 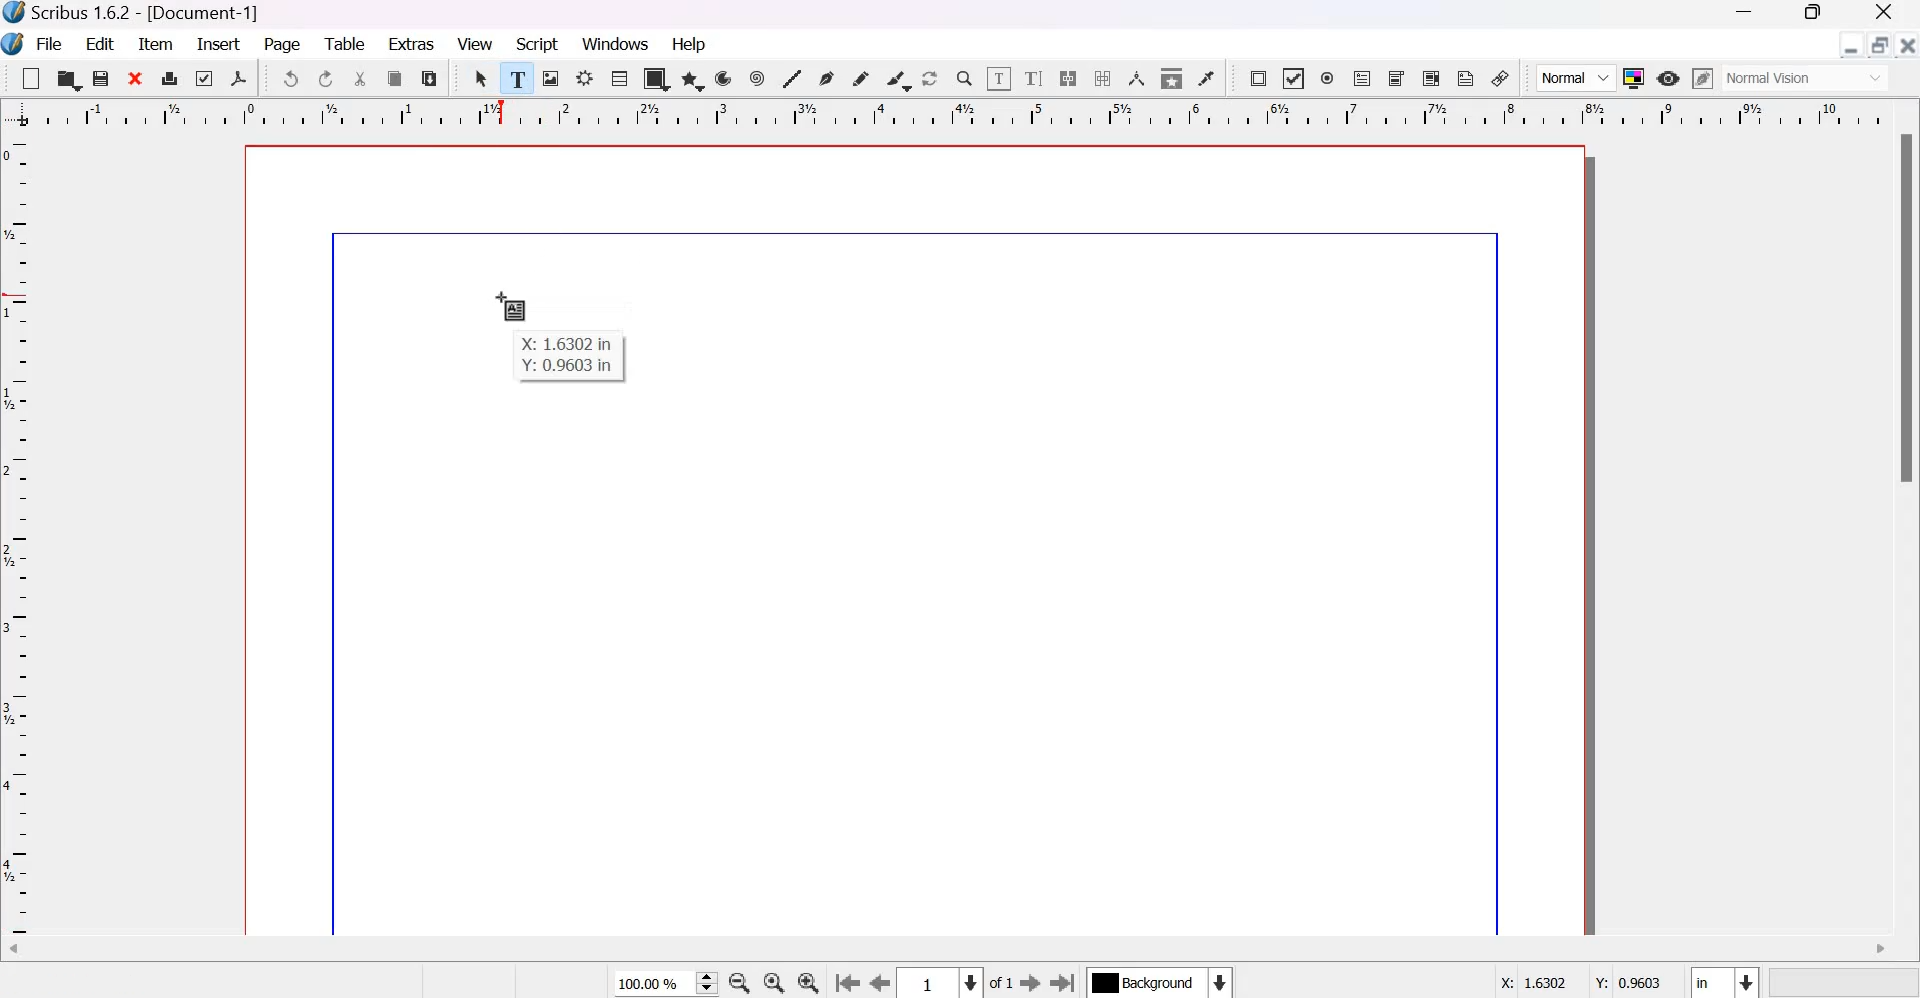 What do you see at coordinates (1064, 982) in the screenshot?
I see `Go to the last page` at bounding box center [1064, 982].